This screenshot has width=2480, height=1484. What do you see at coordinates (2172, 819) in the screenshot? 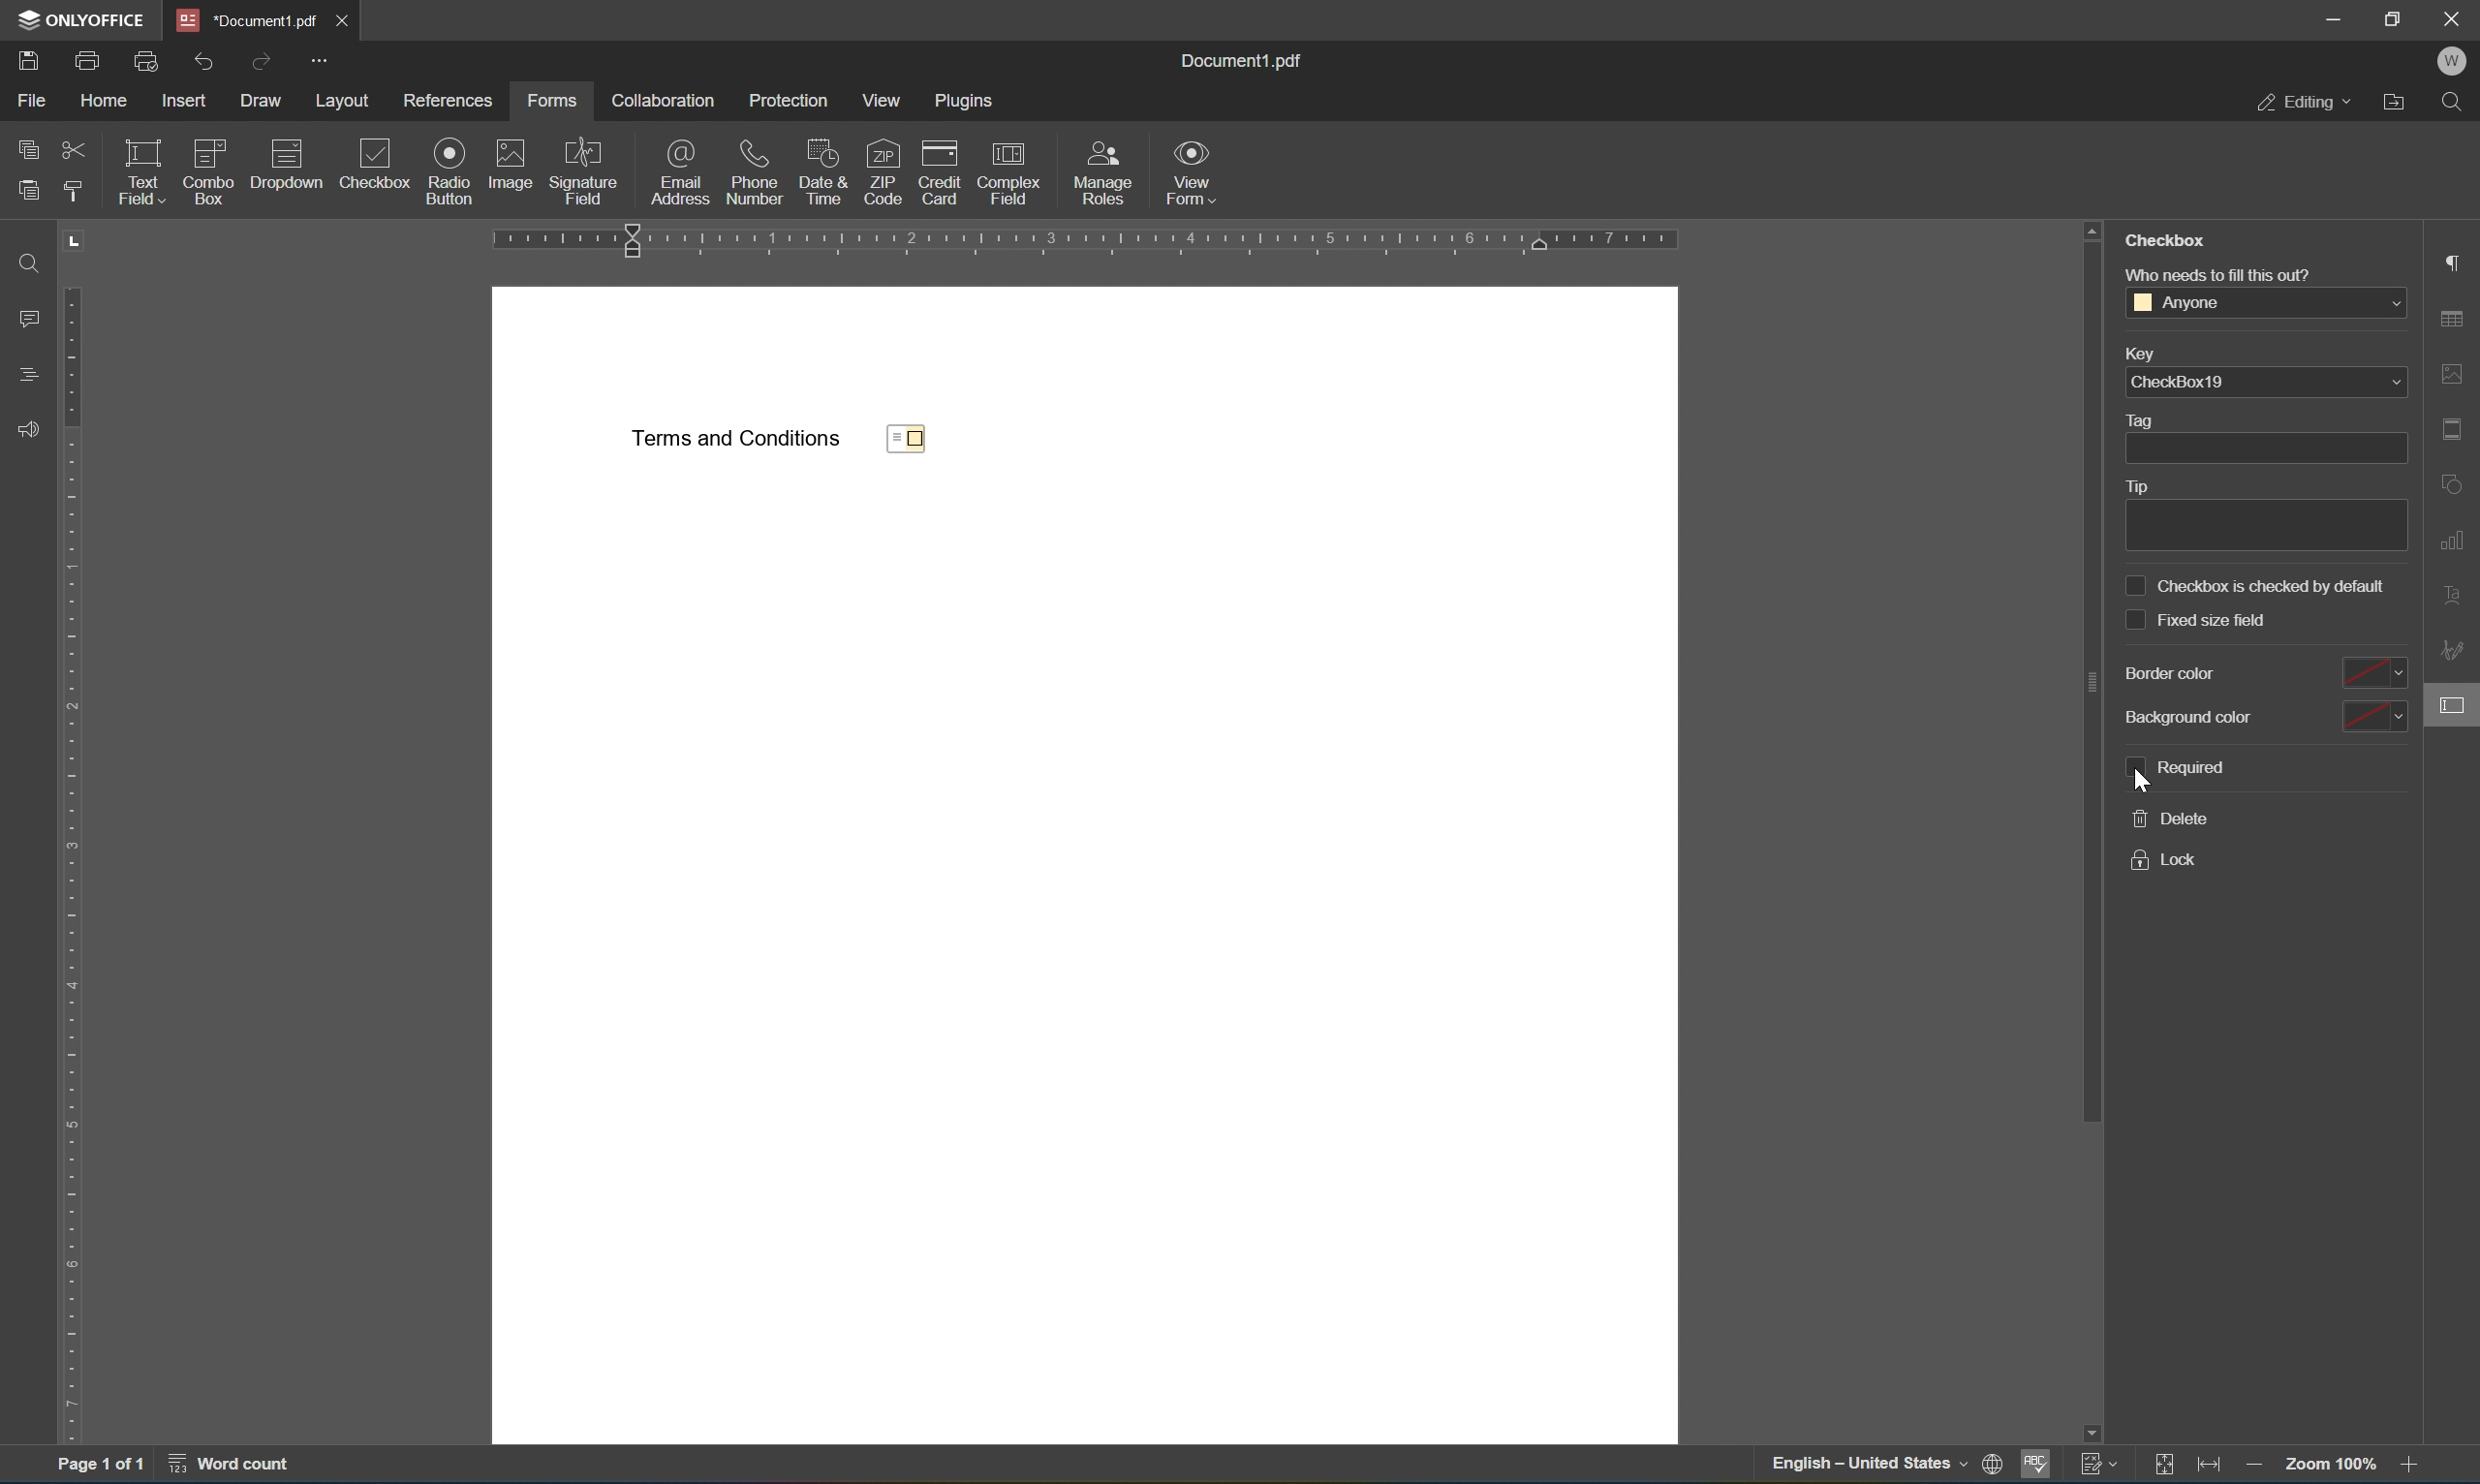
I see `delete` at bounding box center [2172, 819].